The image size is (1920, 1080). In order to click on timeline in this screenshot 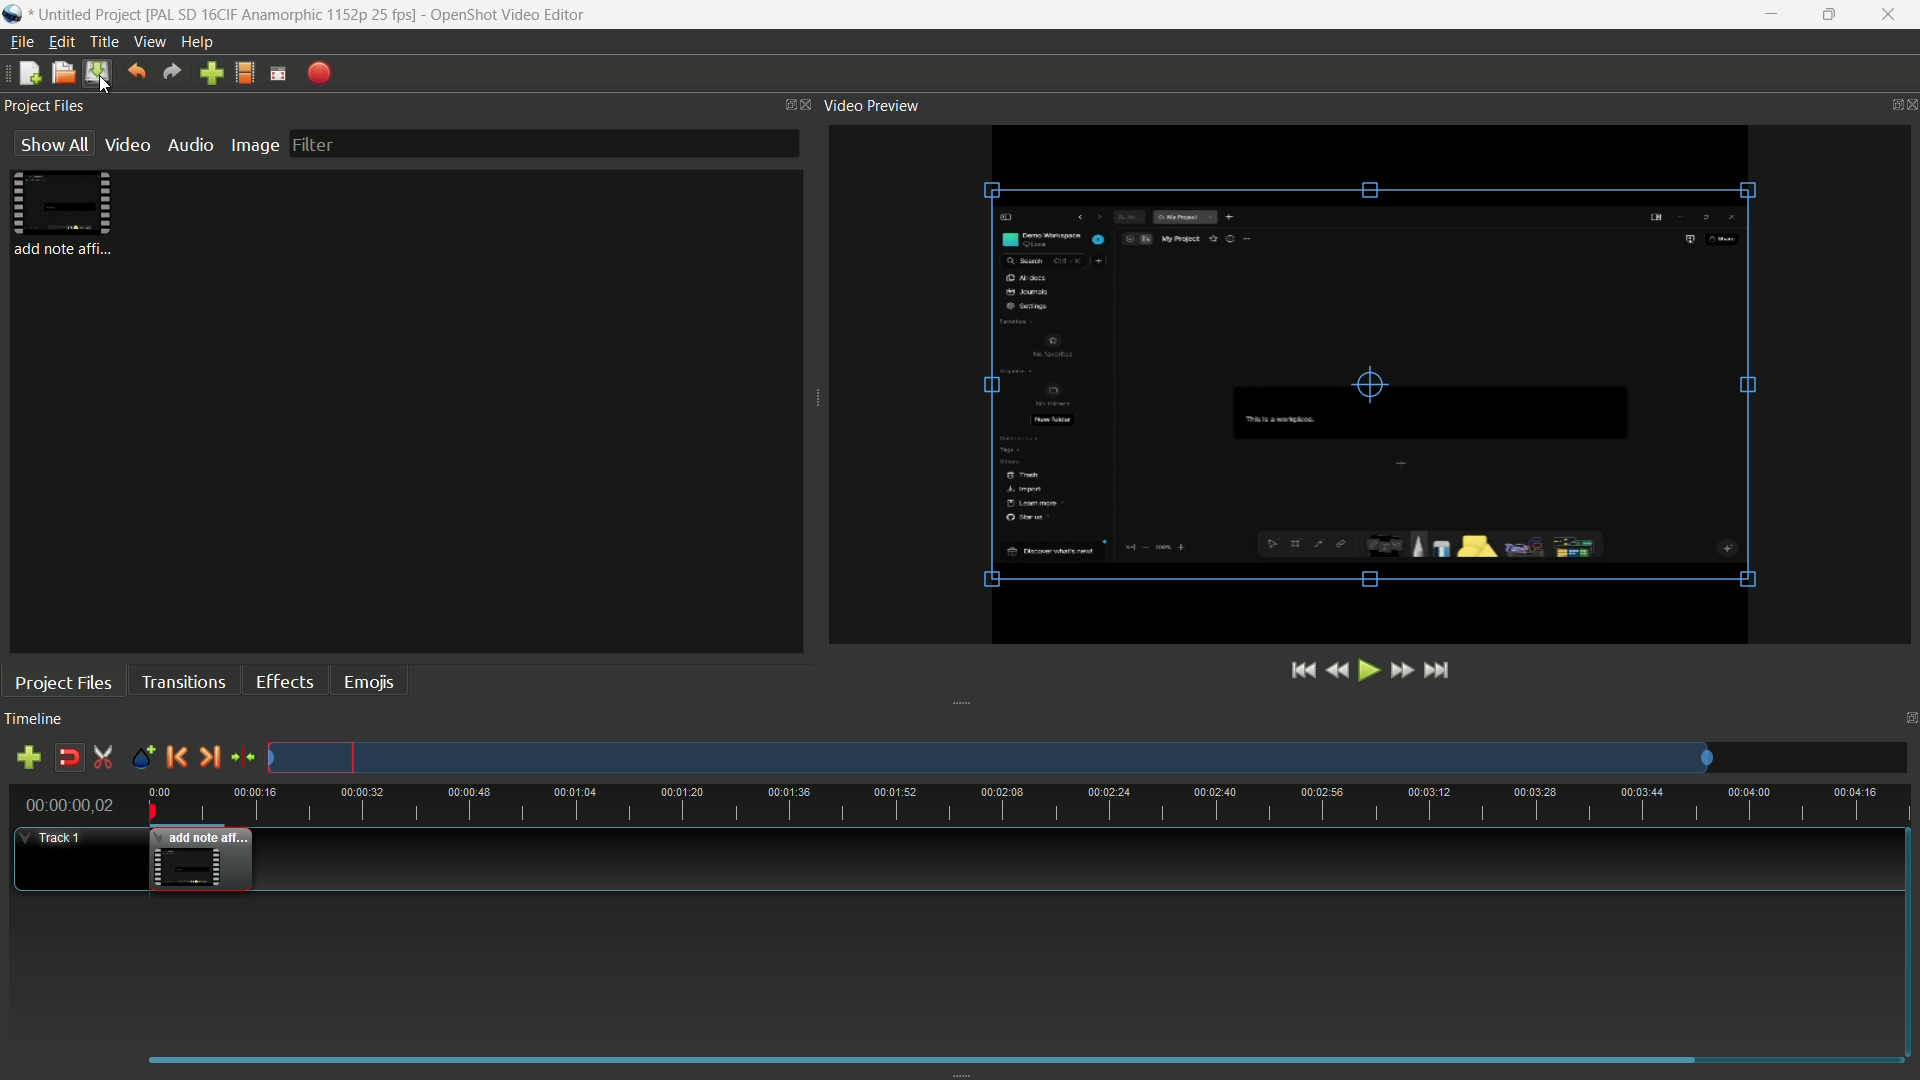, I will do `click(34, 719)`.